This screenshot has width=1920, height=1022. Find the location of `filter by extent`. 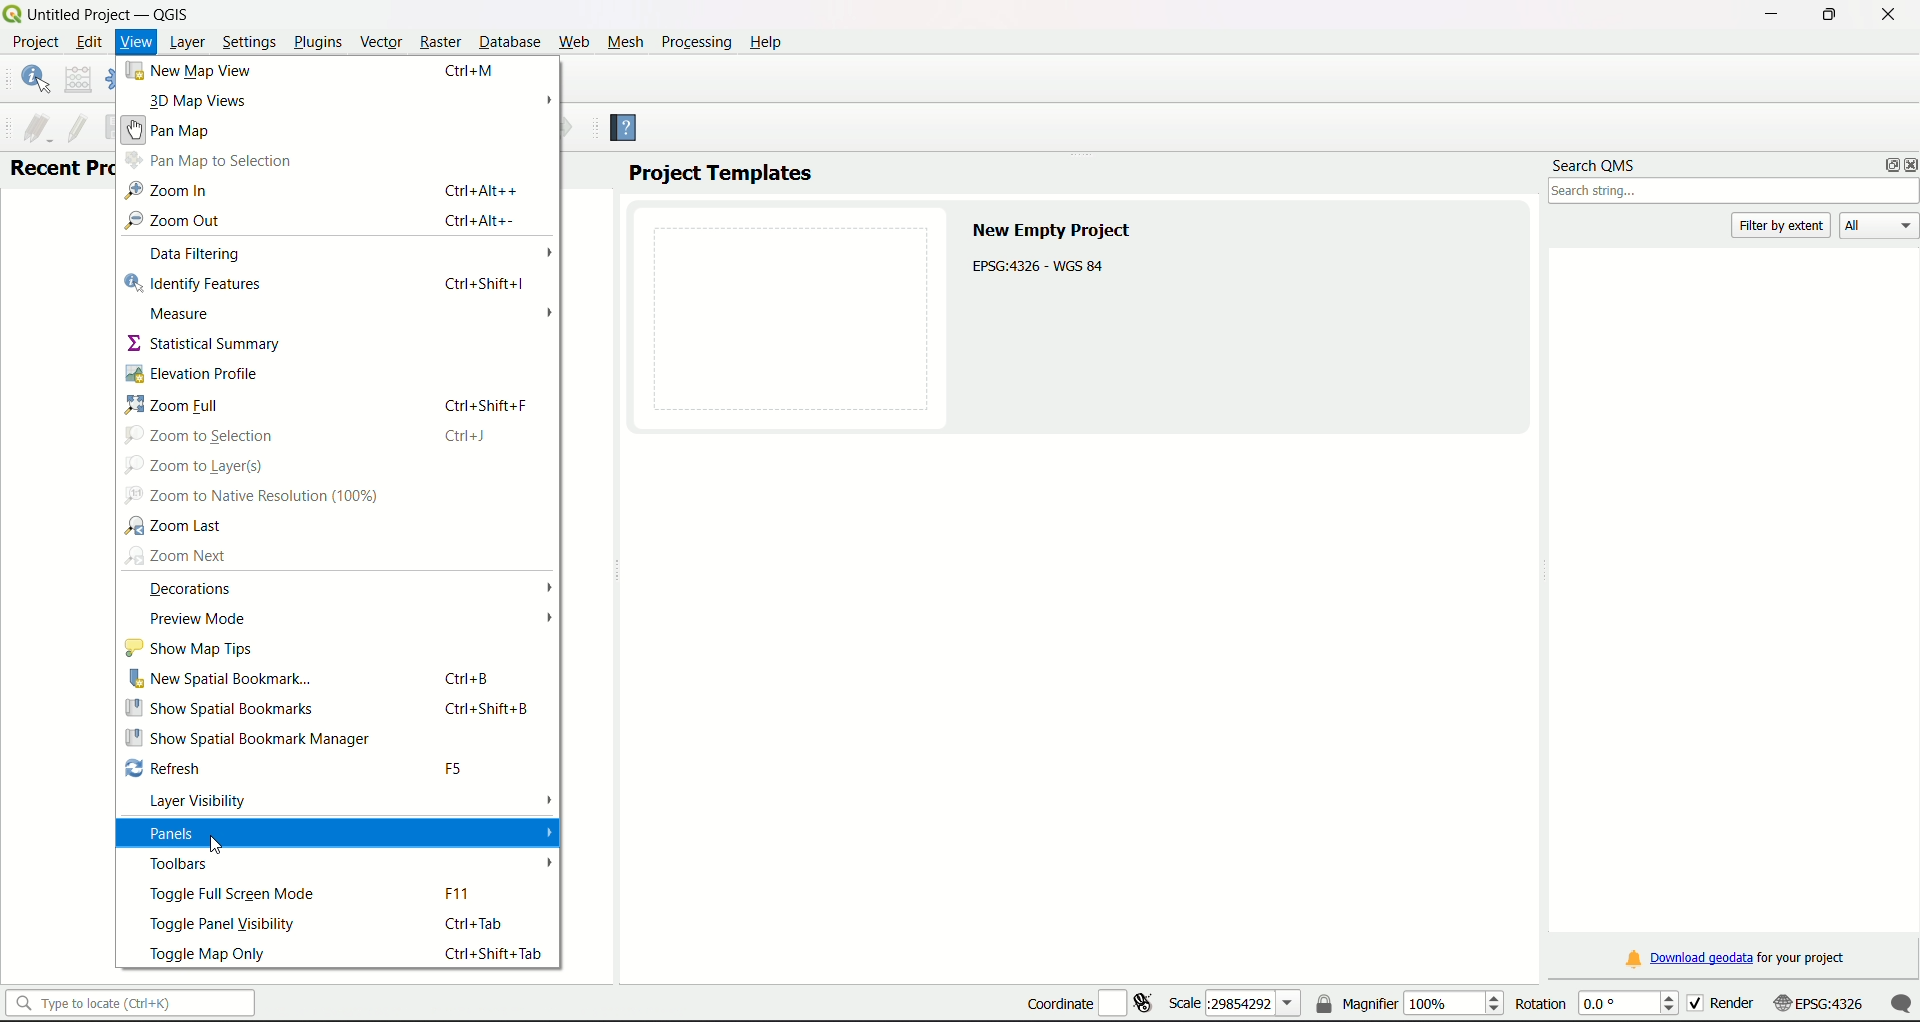

filter by extent is located at coordinates (1783, 224).